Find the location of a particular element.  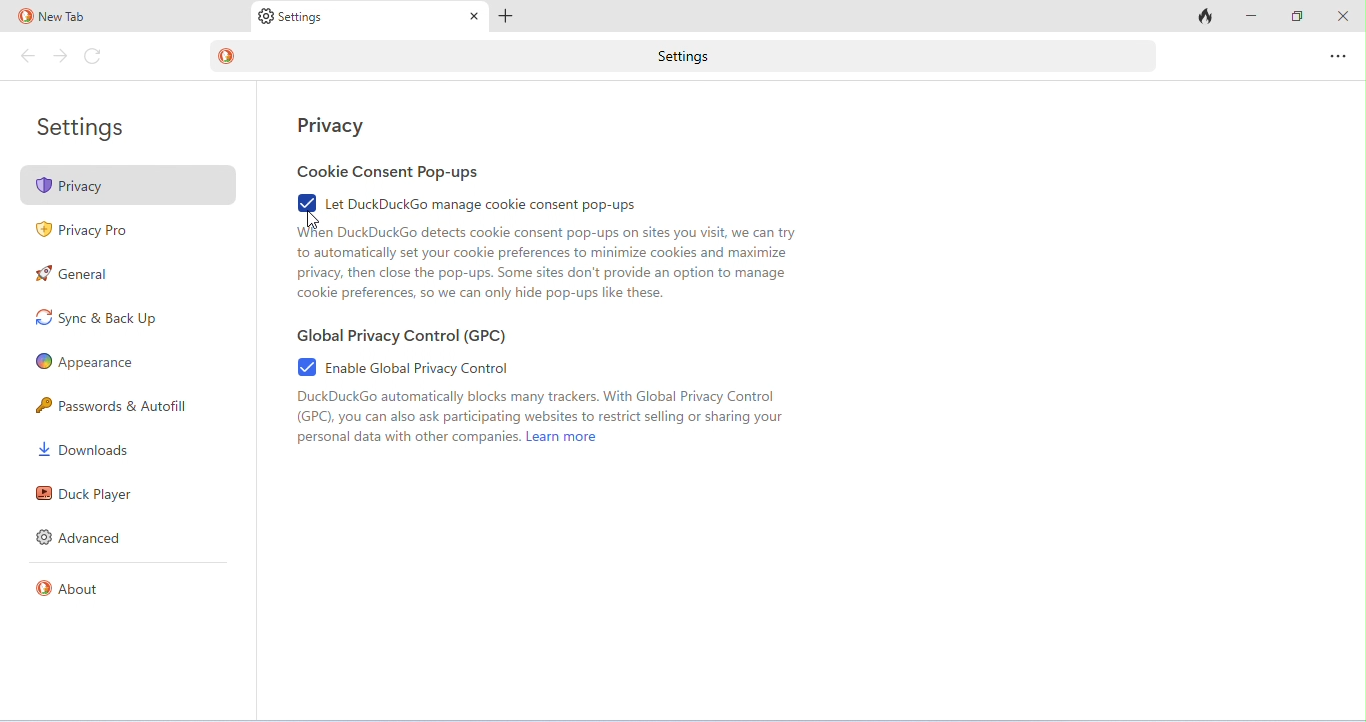

refresh is located at coordinates (94, 57).